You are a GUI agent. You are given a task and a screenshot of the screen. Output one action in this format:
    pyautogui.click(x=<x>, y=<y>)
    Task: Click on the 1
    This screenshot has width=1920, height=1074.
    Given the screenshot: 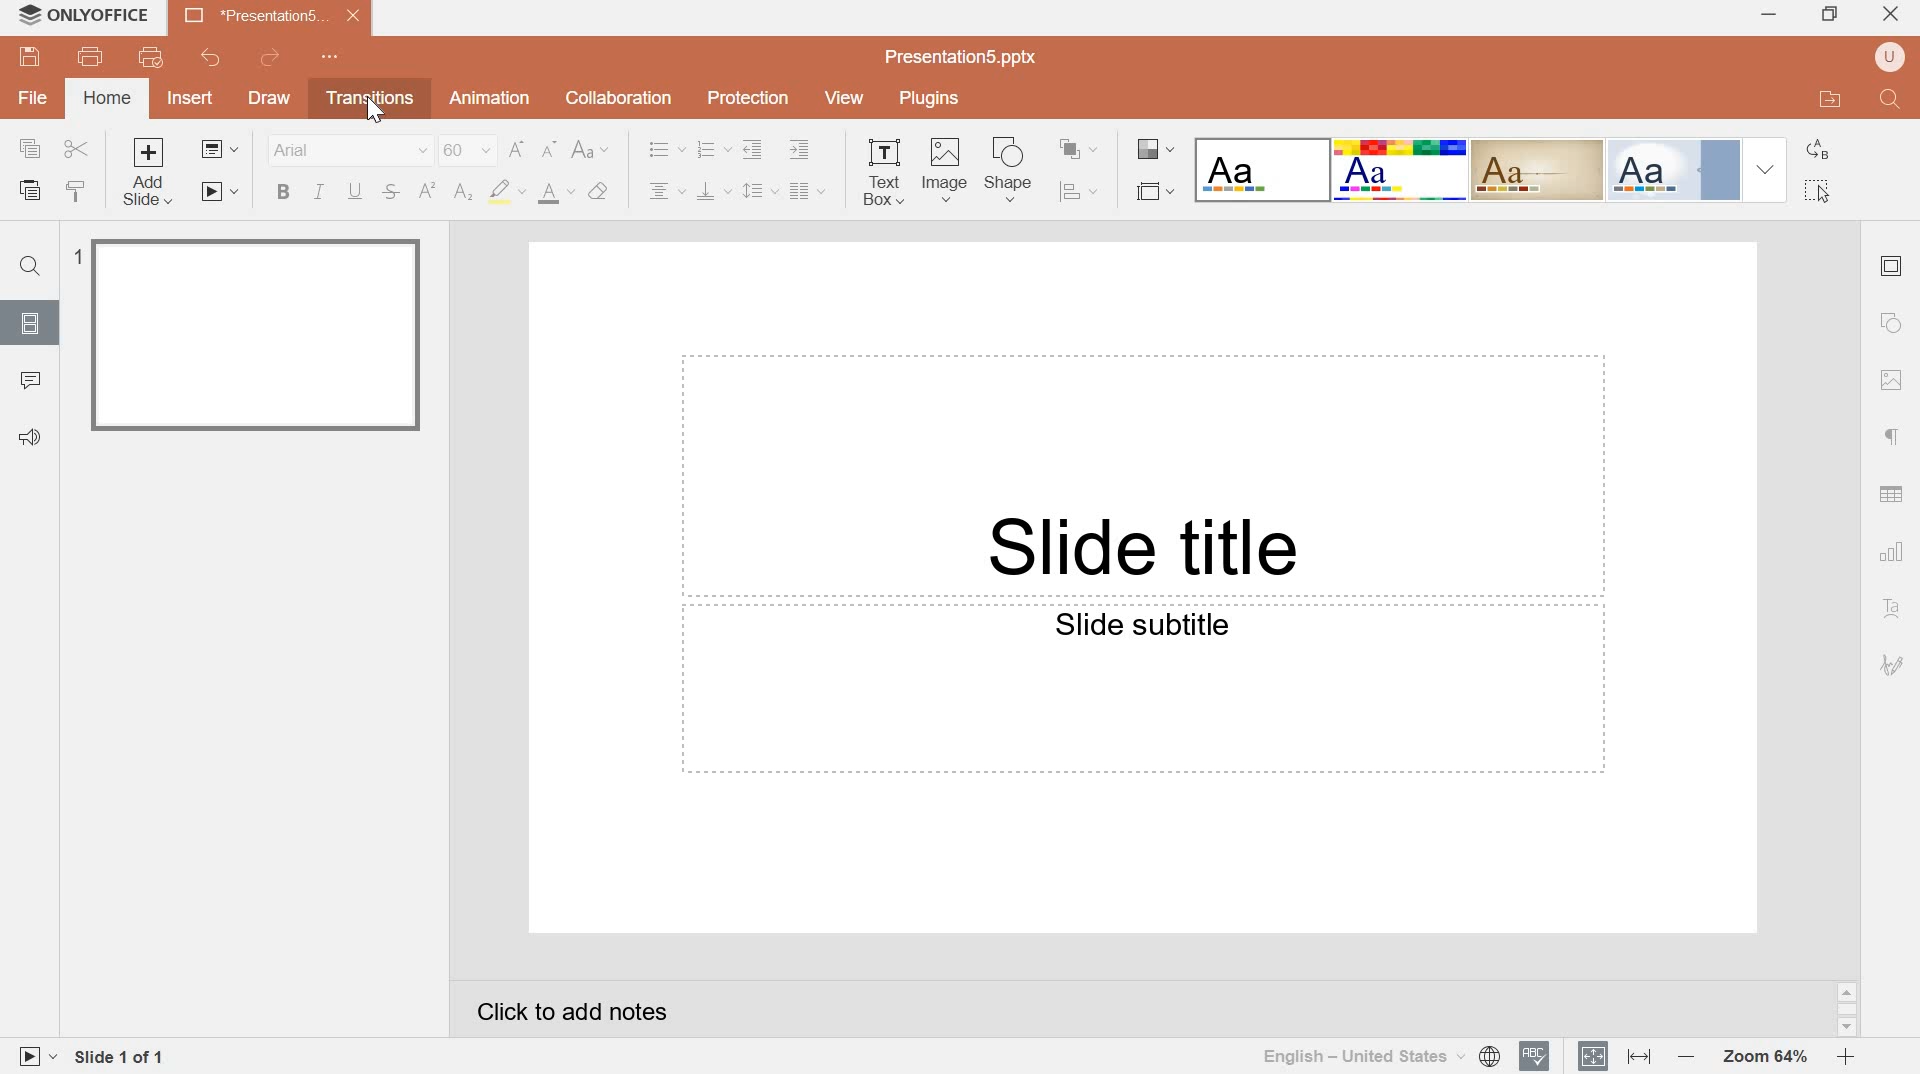 What is the action you would take?
    pyautogui.click(x=76, y=254)
    